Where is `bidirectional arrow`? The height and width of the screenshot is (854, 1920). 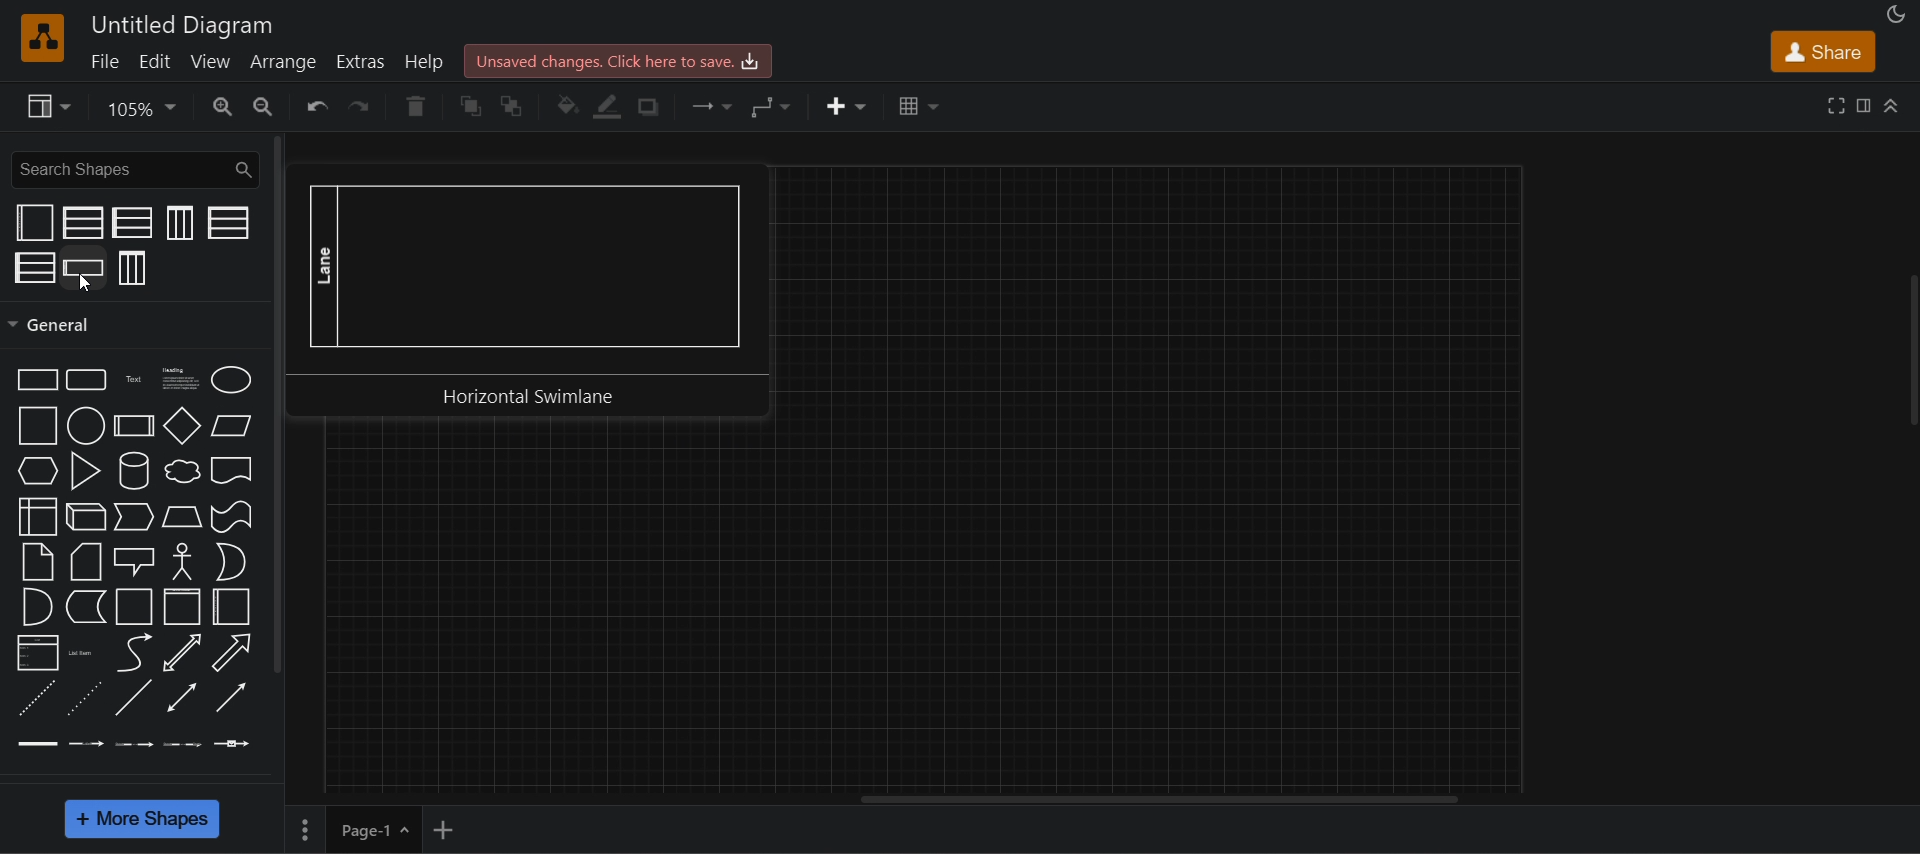
bidirectional arrow is located at coordinates (180, 653).